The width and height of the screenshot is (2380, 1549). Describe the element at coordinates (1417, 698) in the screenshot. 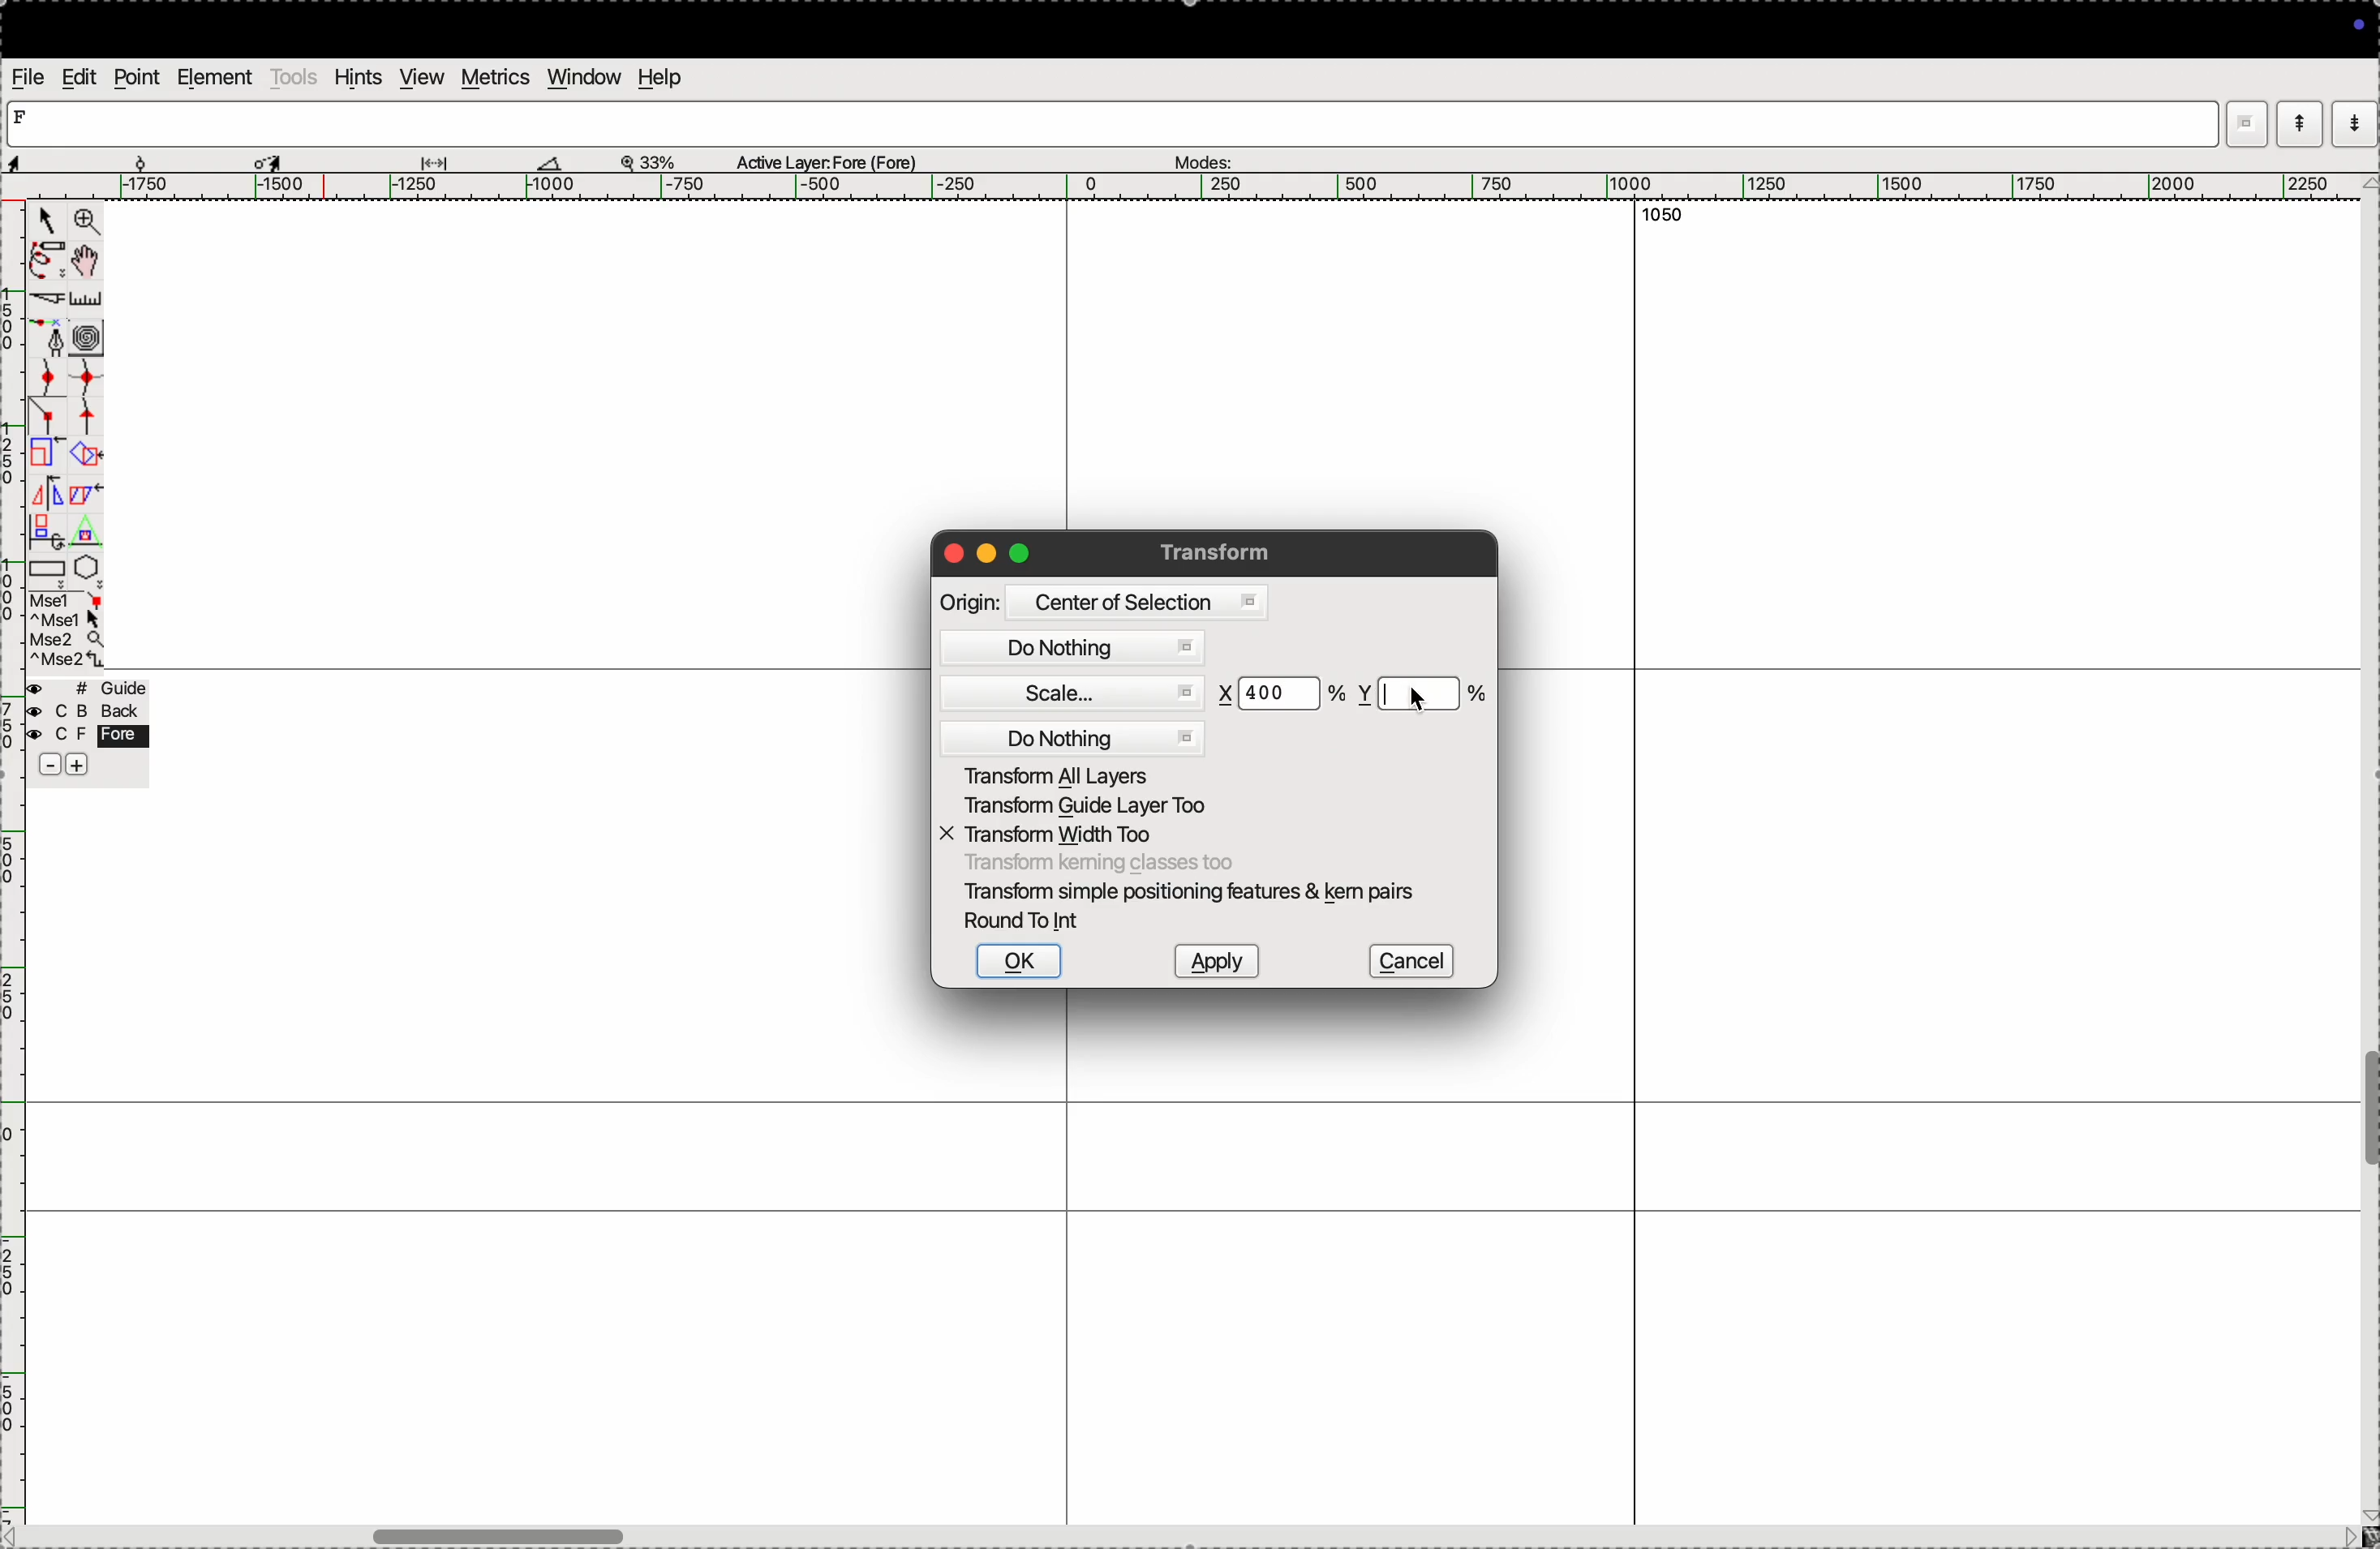

I see `Cursor` at that location.